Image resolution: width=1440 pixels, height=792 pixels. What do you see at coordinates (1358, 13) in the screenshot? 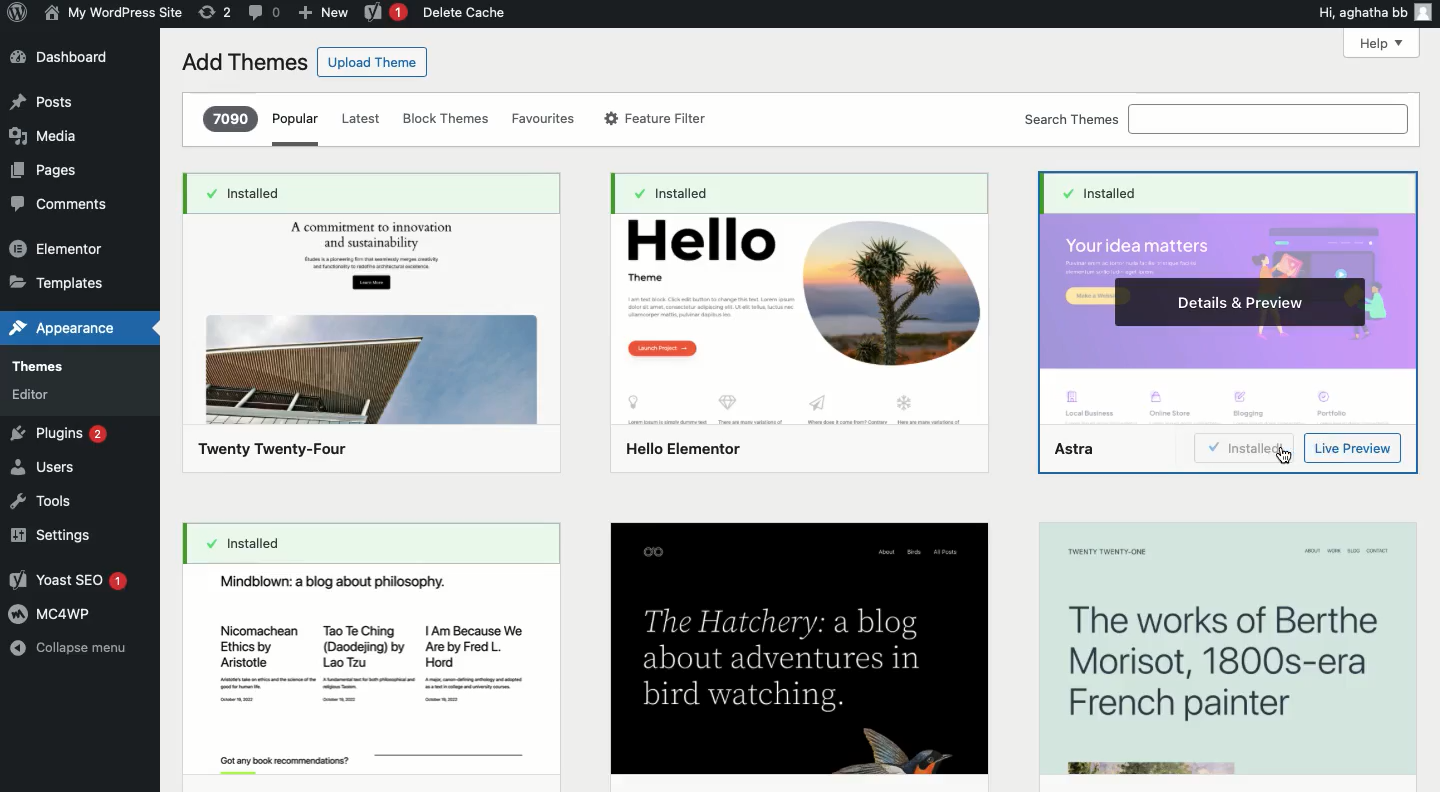
I see `Hi, agatha bb` at bounding box center [1358, 13].